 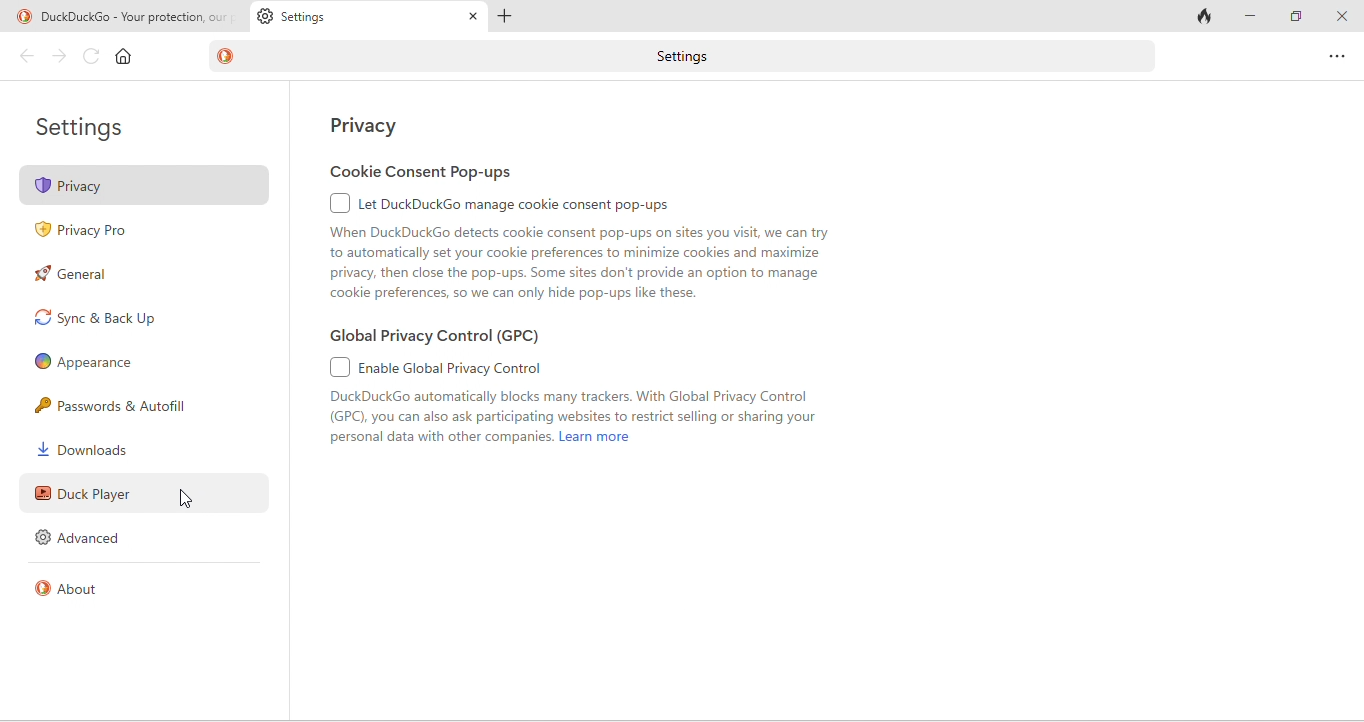 What do you see at coordinates (511, 15) in the screenshot?
I see `add tab` at bounding box center [511, 15].